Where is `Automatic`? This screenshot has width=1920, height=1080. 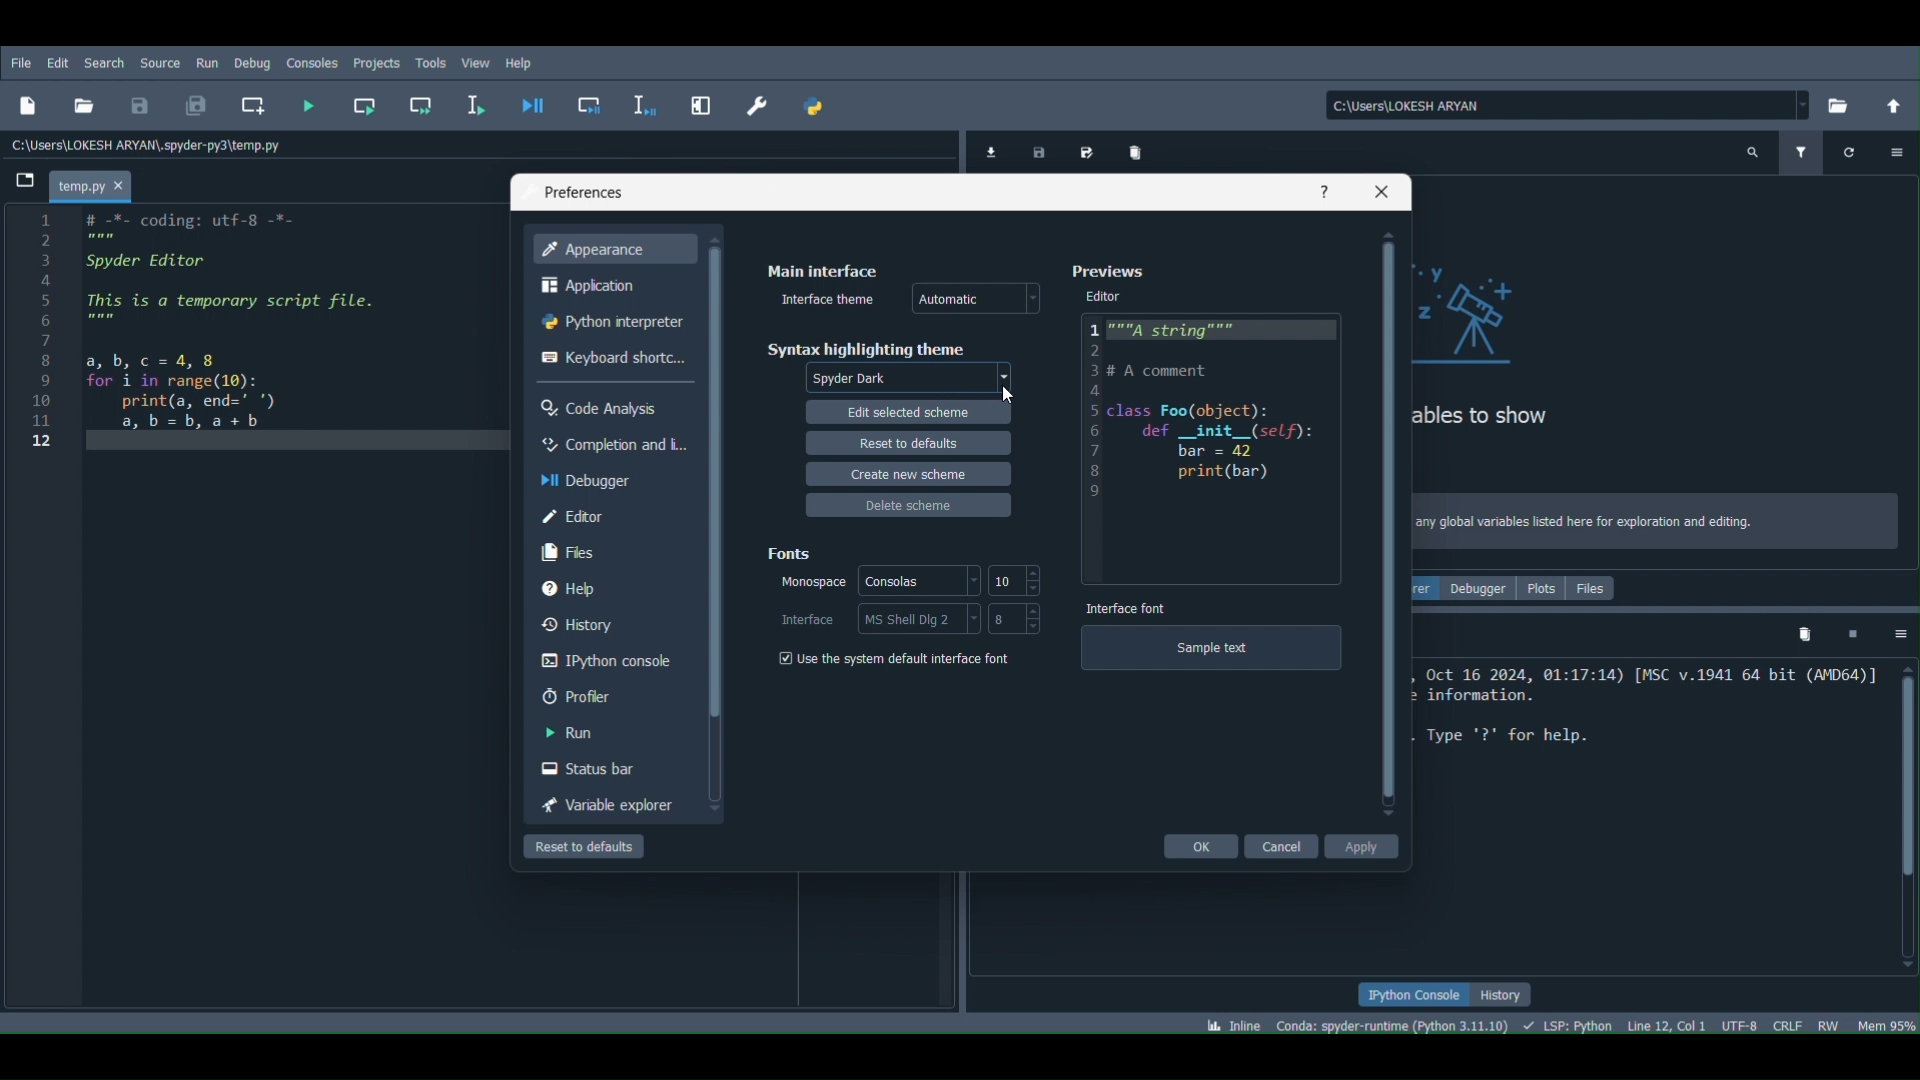
Automatic is located at coordinates (967, 299).